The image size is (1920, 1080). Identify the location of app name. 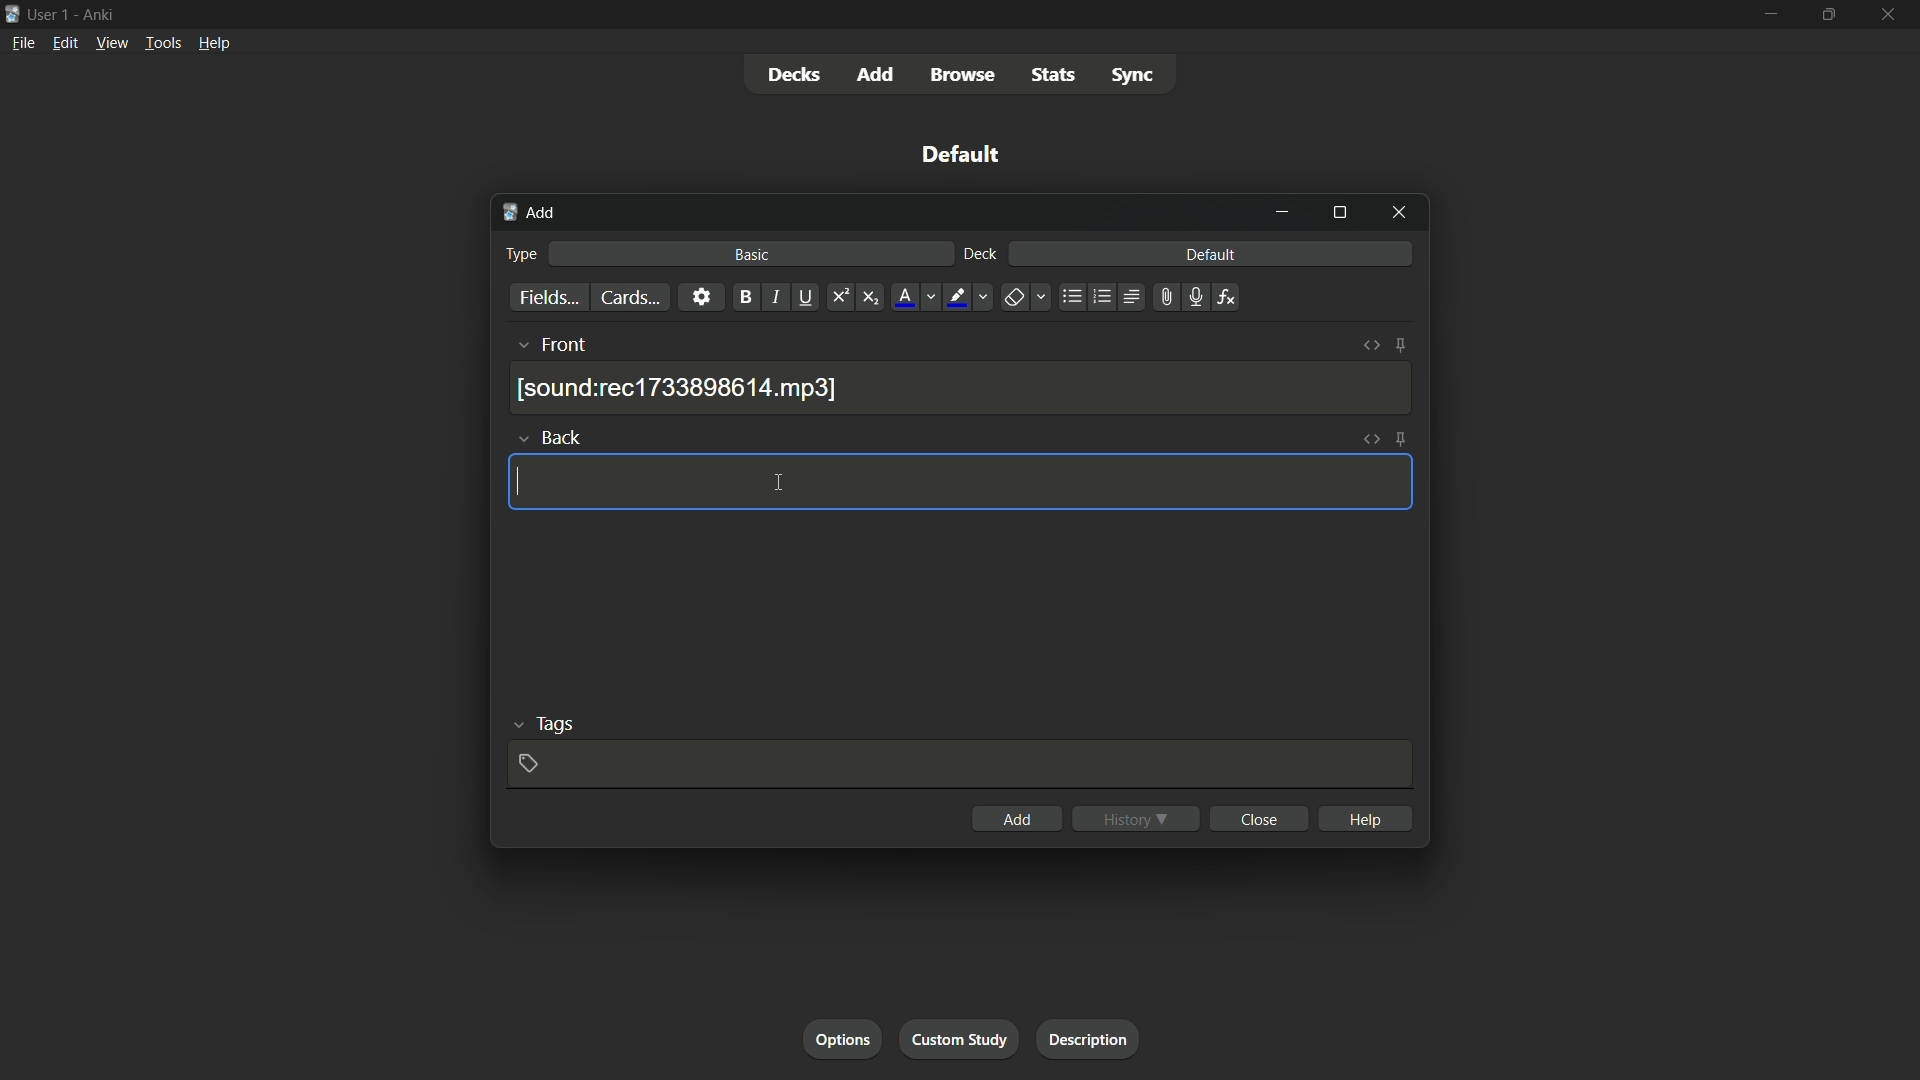
(97, 14).